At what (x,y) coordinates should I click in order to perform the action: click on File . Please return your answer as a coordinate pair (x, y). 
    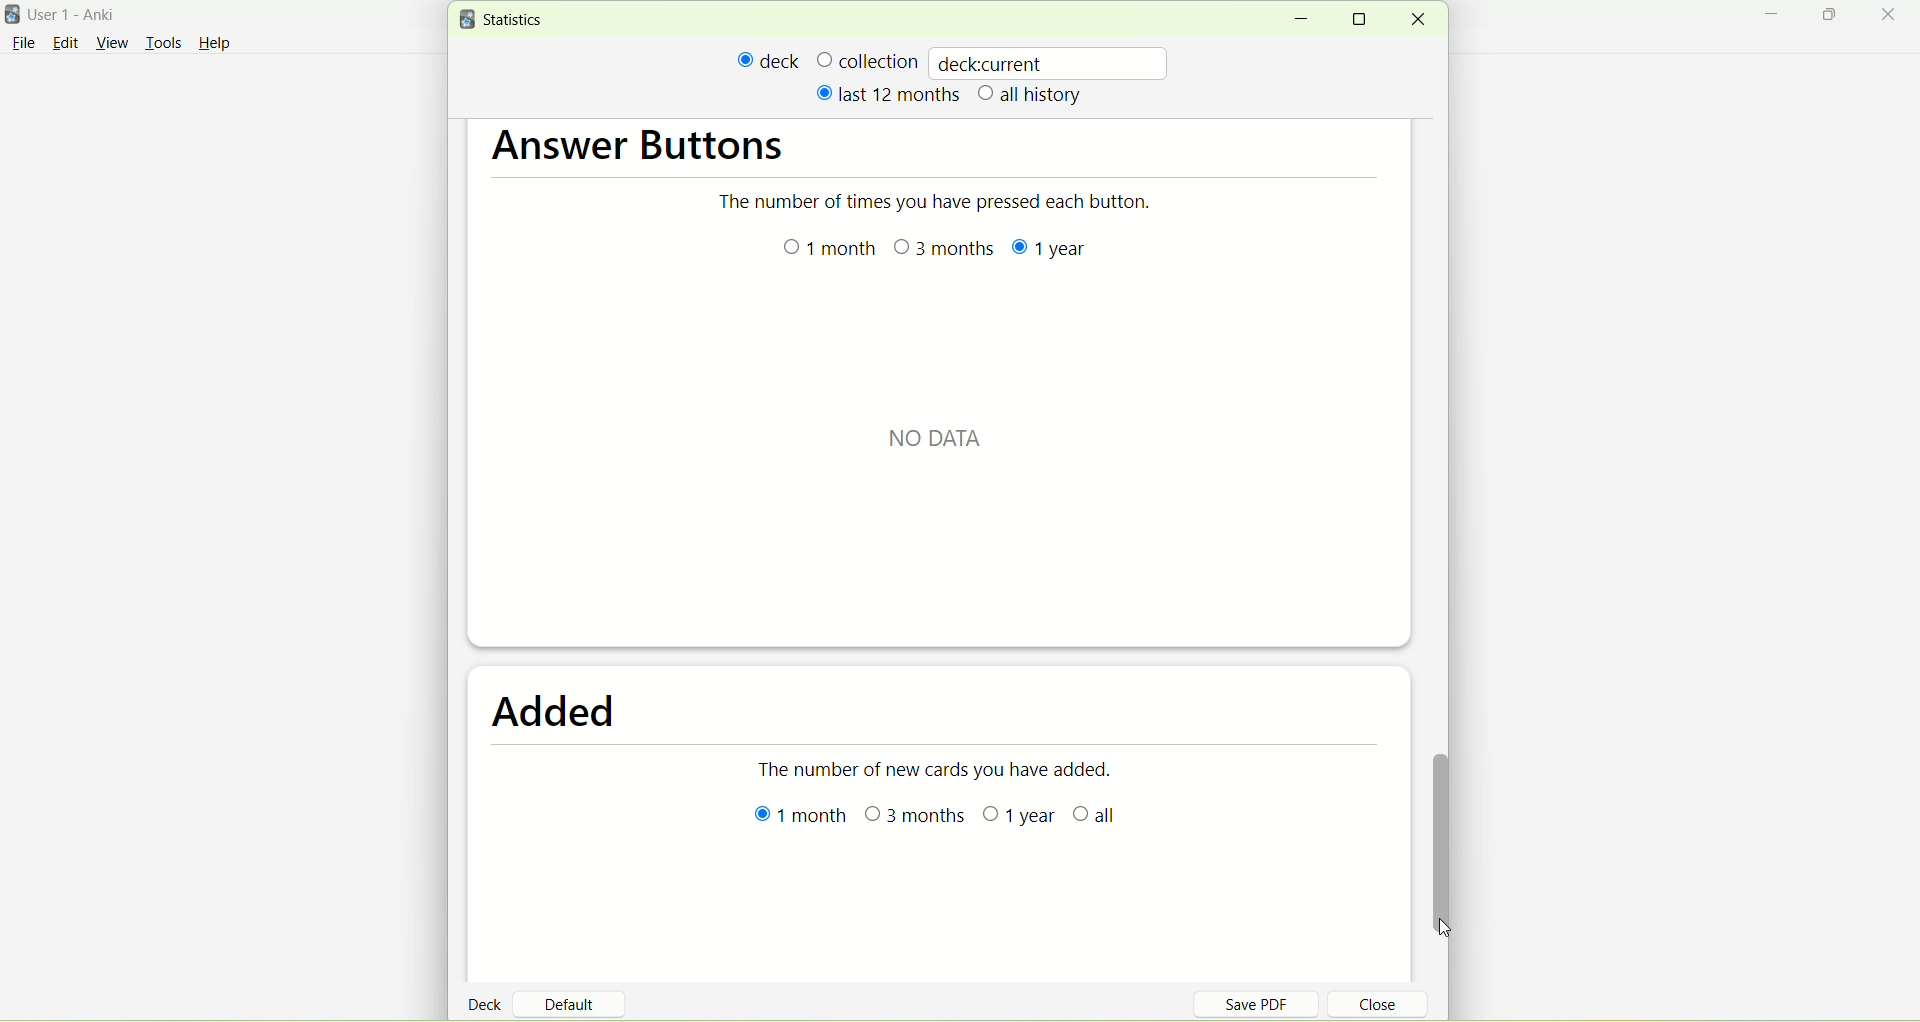
    Looking at the image, I should click on (23, 43).